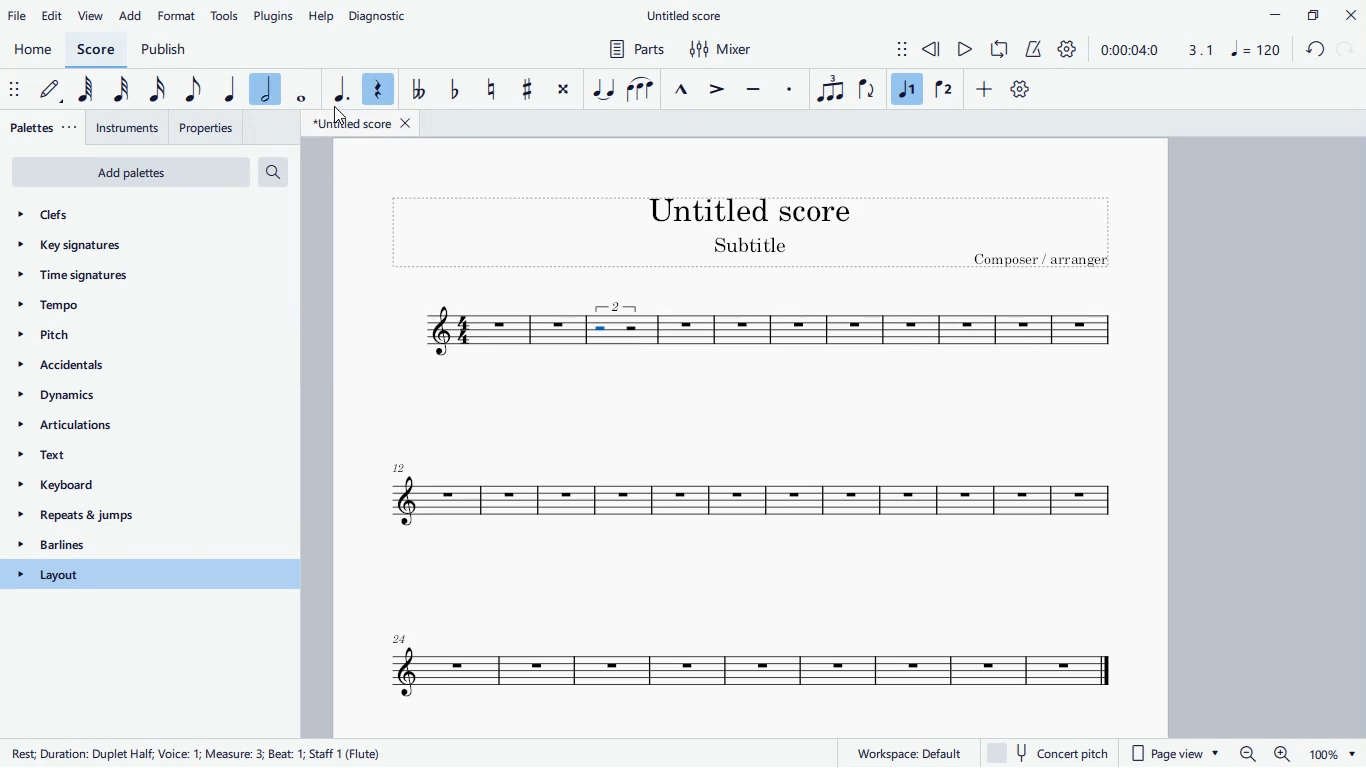 Image resolution: width=1366 pixels, height=768 pixels. I want to click on settings, so click(1071, 50).